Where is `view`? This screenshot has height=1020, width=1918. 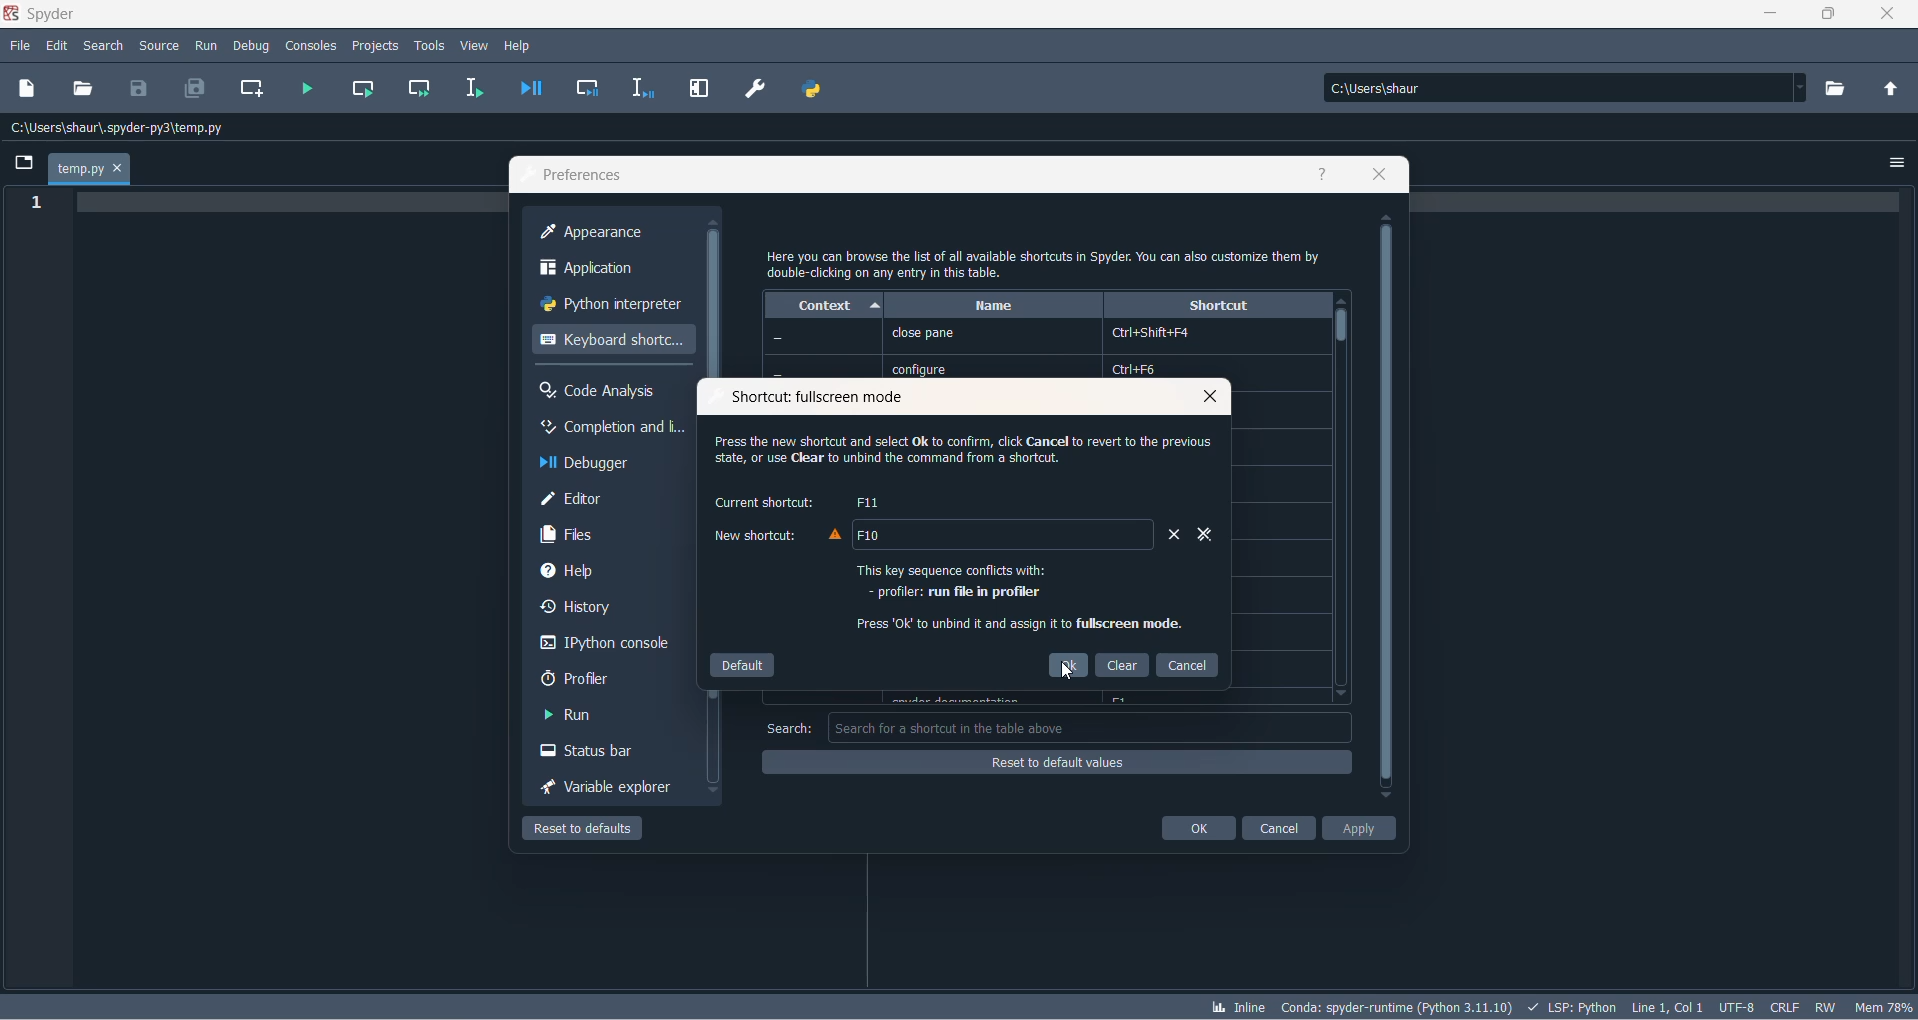
view is located at coordinates (475, 46).